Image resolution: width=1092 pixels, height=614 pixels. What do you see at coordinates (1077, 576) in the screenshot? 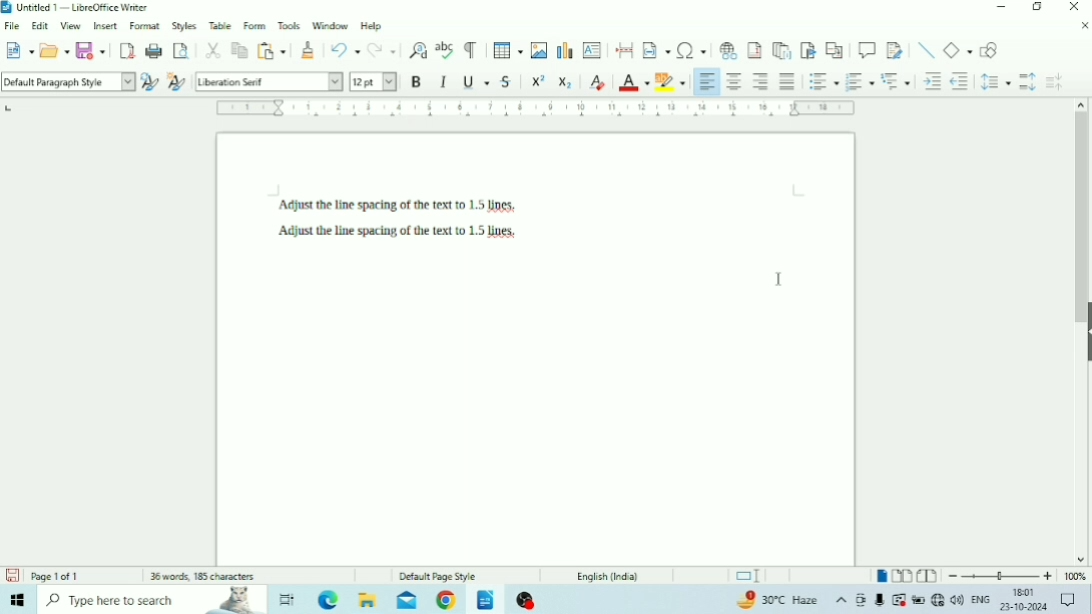
I see `Zoom Factor` at bounding box center [1077, 576].